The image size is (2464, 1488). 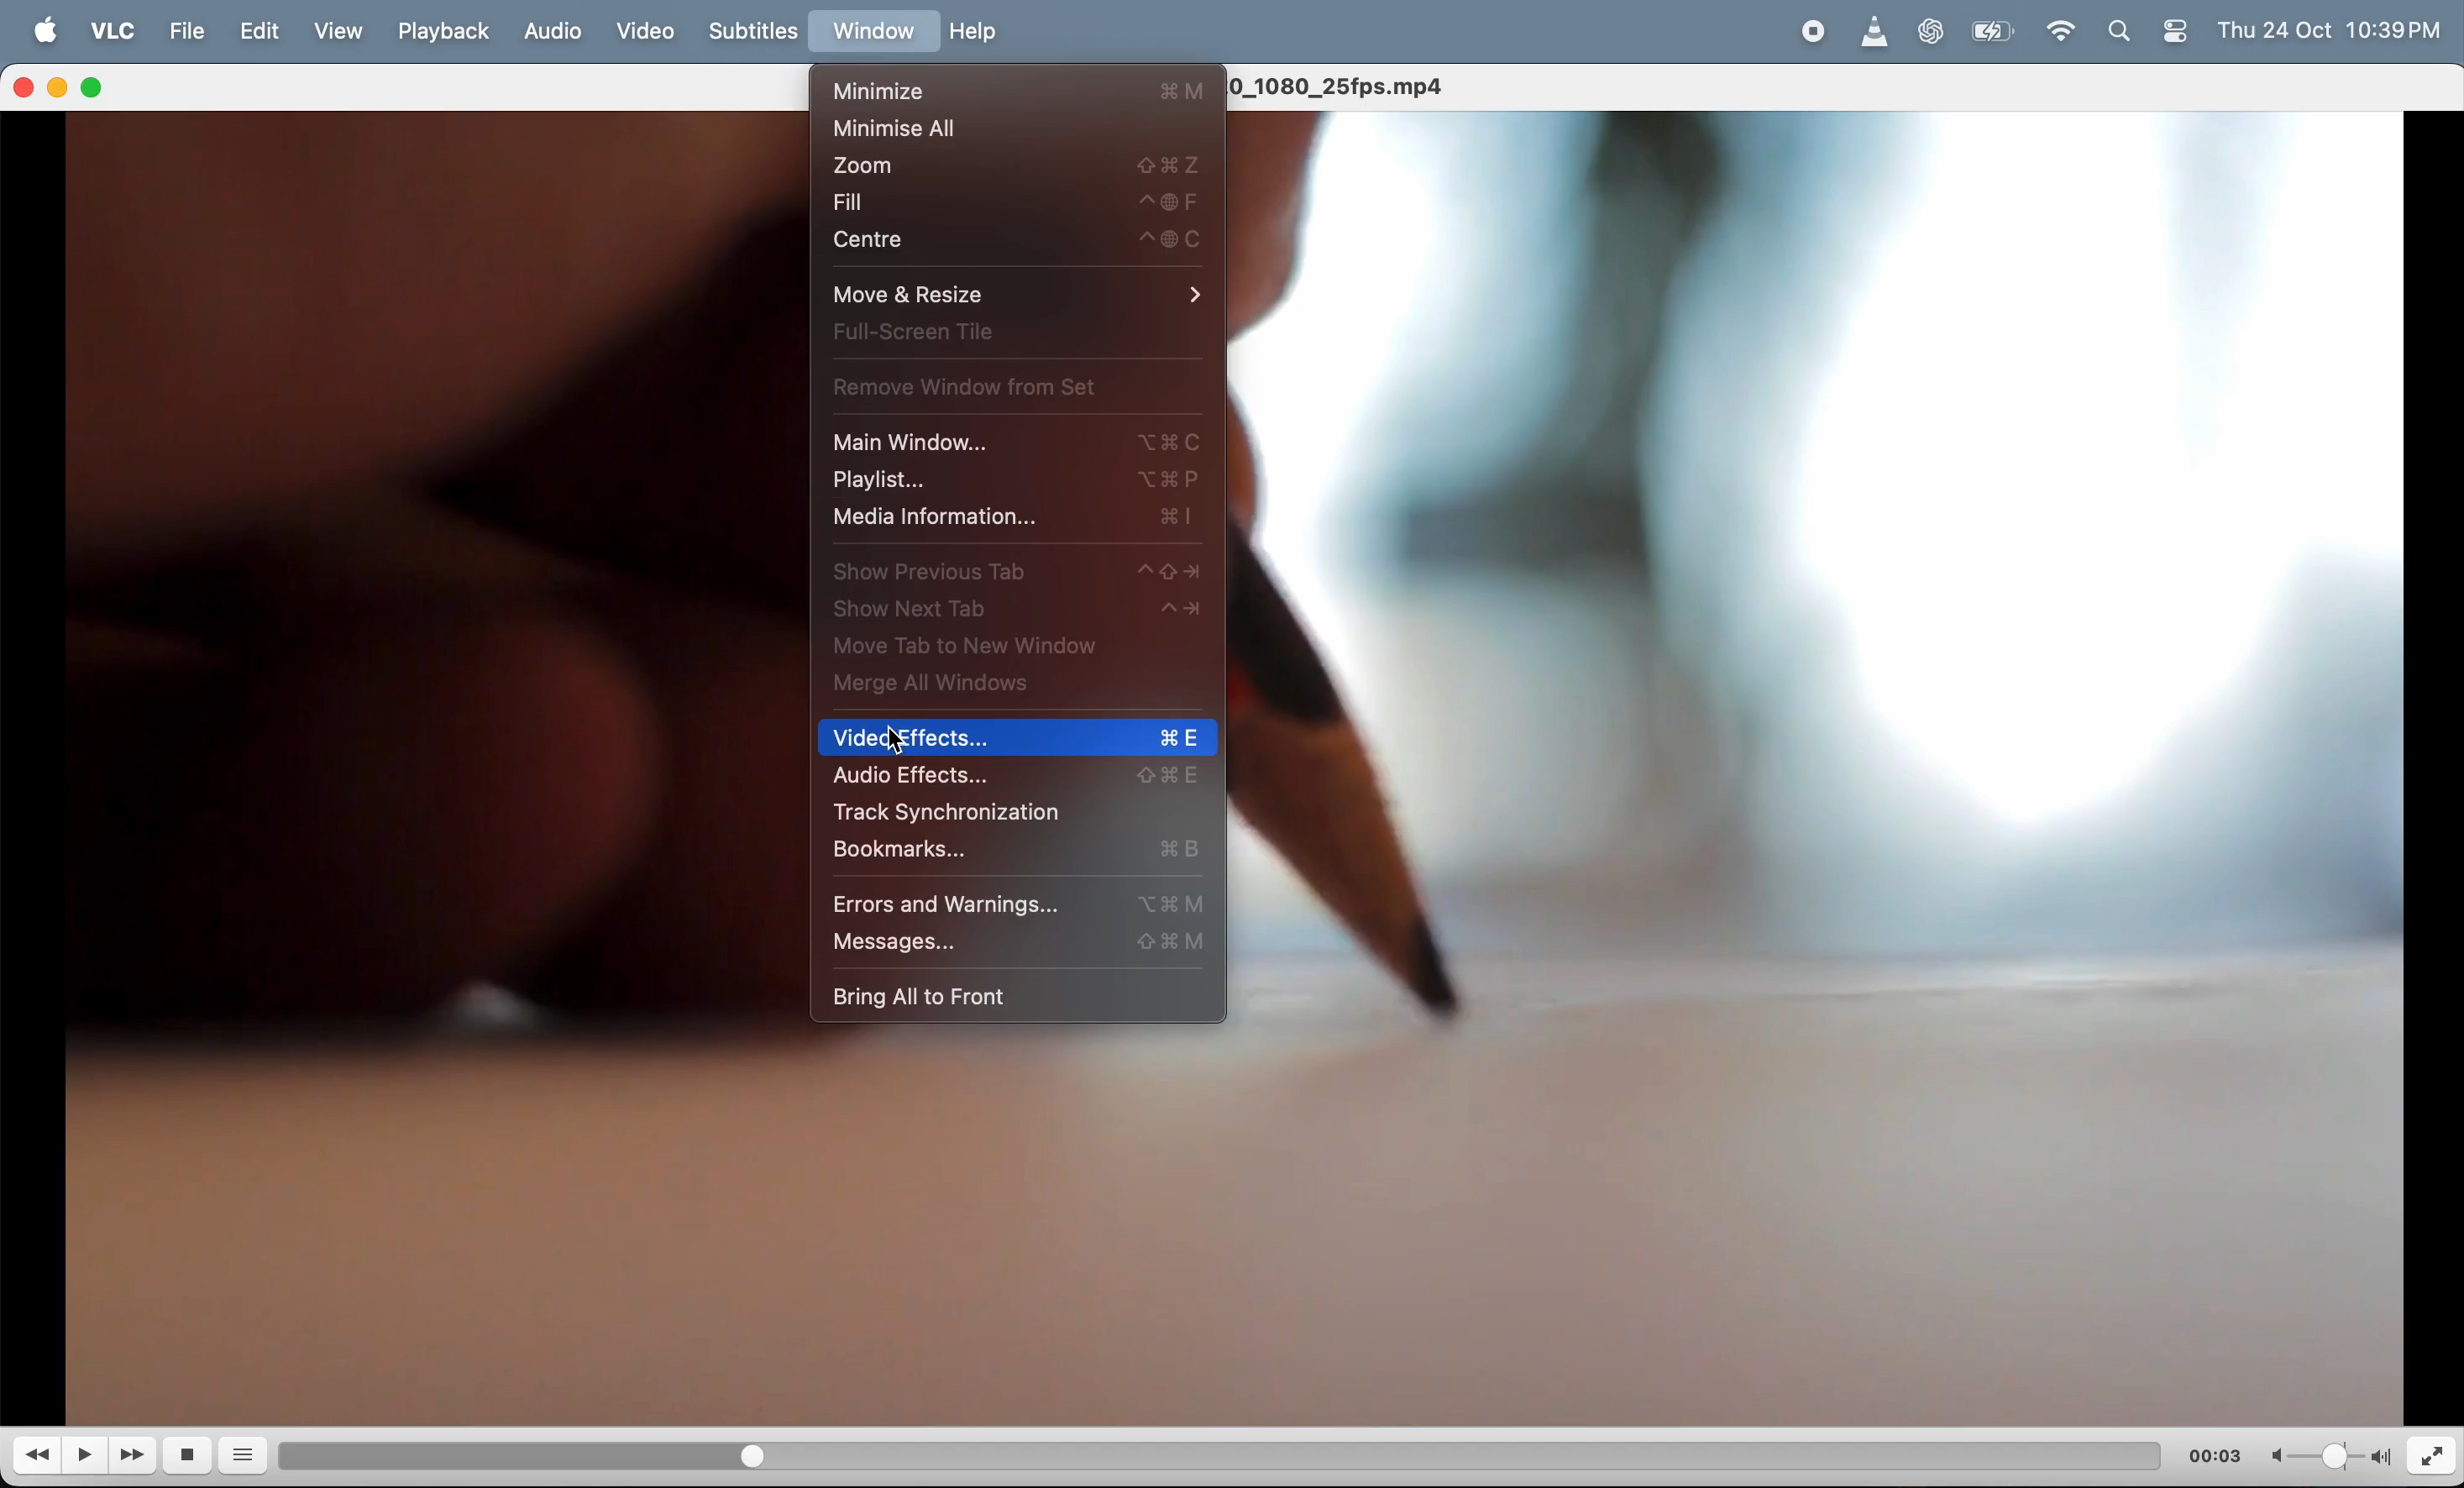 What do you see at coordinates (1000, 337) in the screenshot?
I see `full screen` at bounding box center [1000, 337].